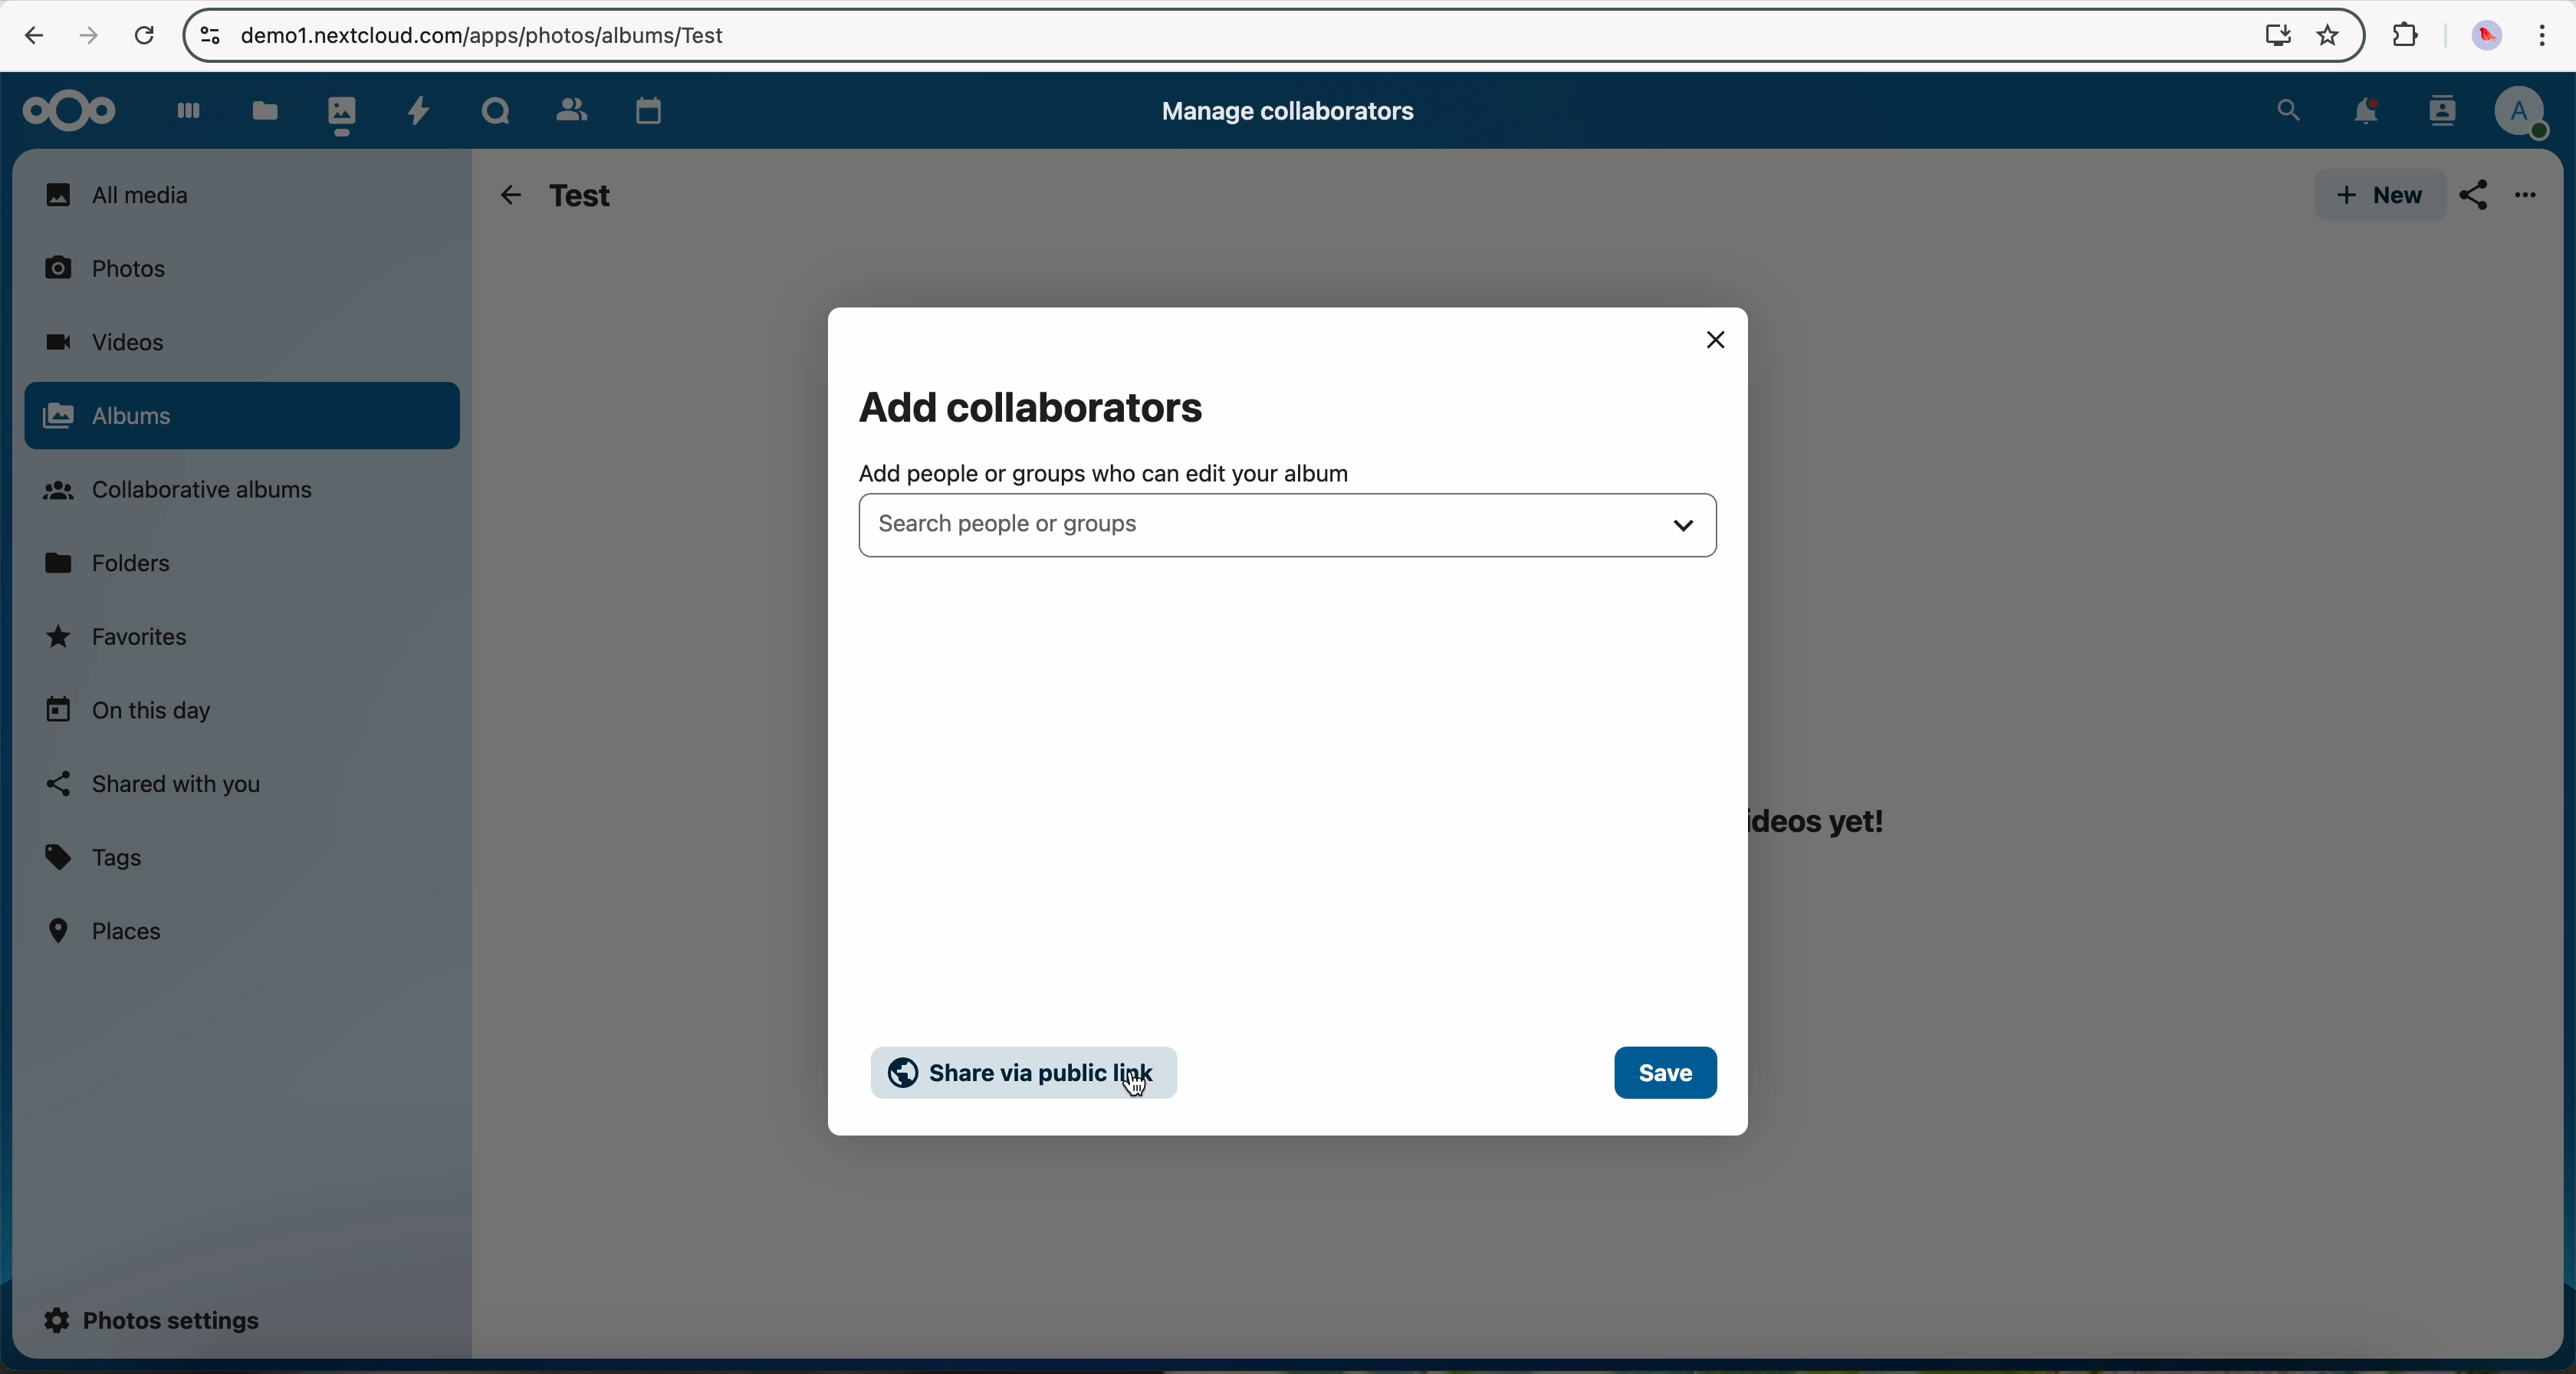 The image size is (2576, 1374). Describe the element at coordinates (2540, 40) in the screenshot. I see `customize and control Google Chrome` at that location.